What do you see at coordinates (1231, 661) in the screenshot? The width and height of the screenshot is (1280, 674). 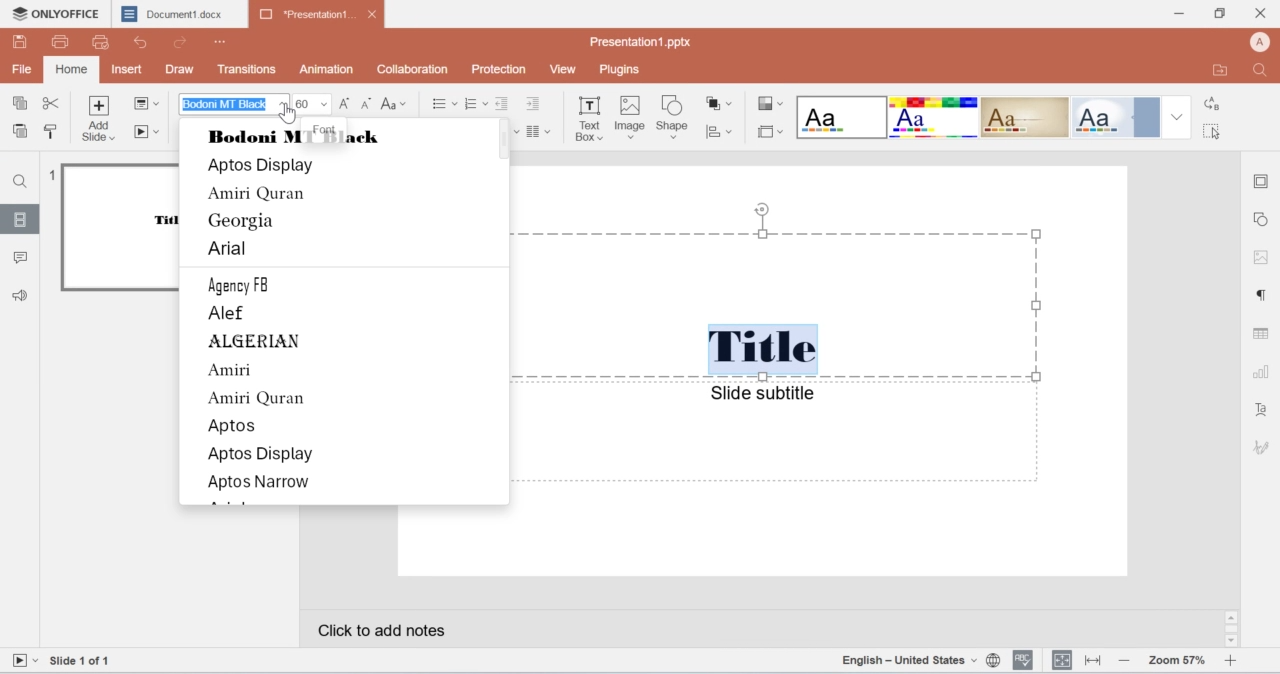 I see `increase` at bounding box center [1231, 661].